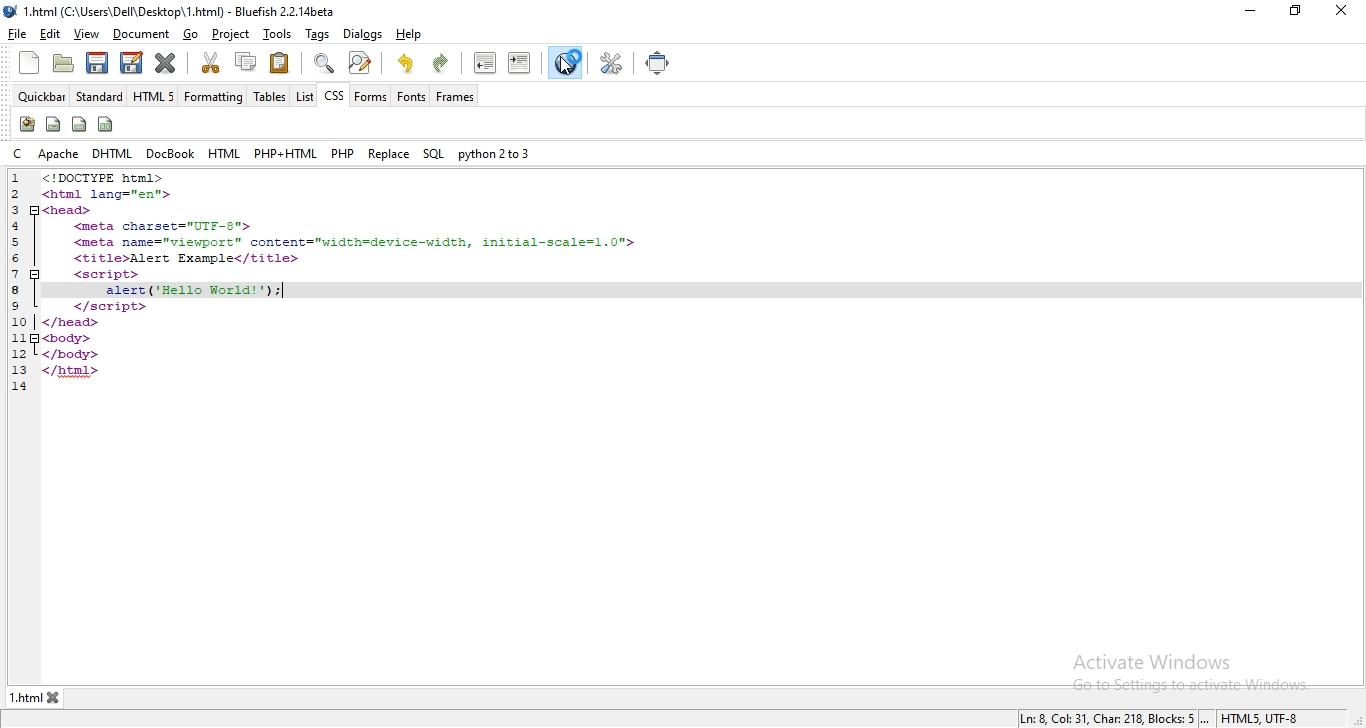  I want to click on docbook, so click(169, 153).